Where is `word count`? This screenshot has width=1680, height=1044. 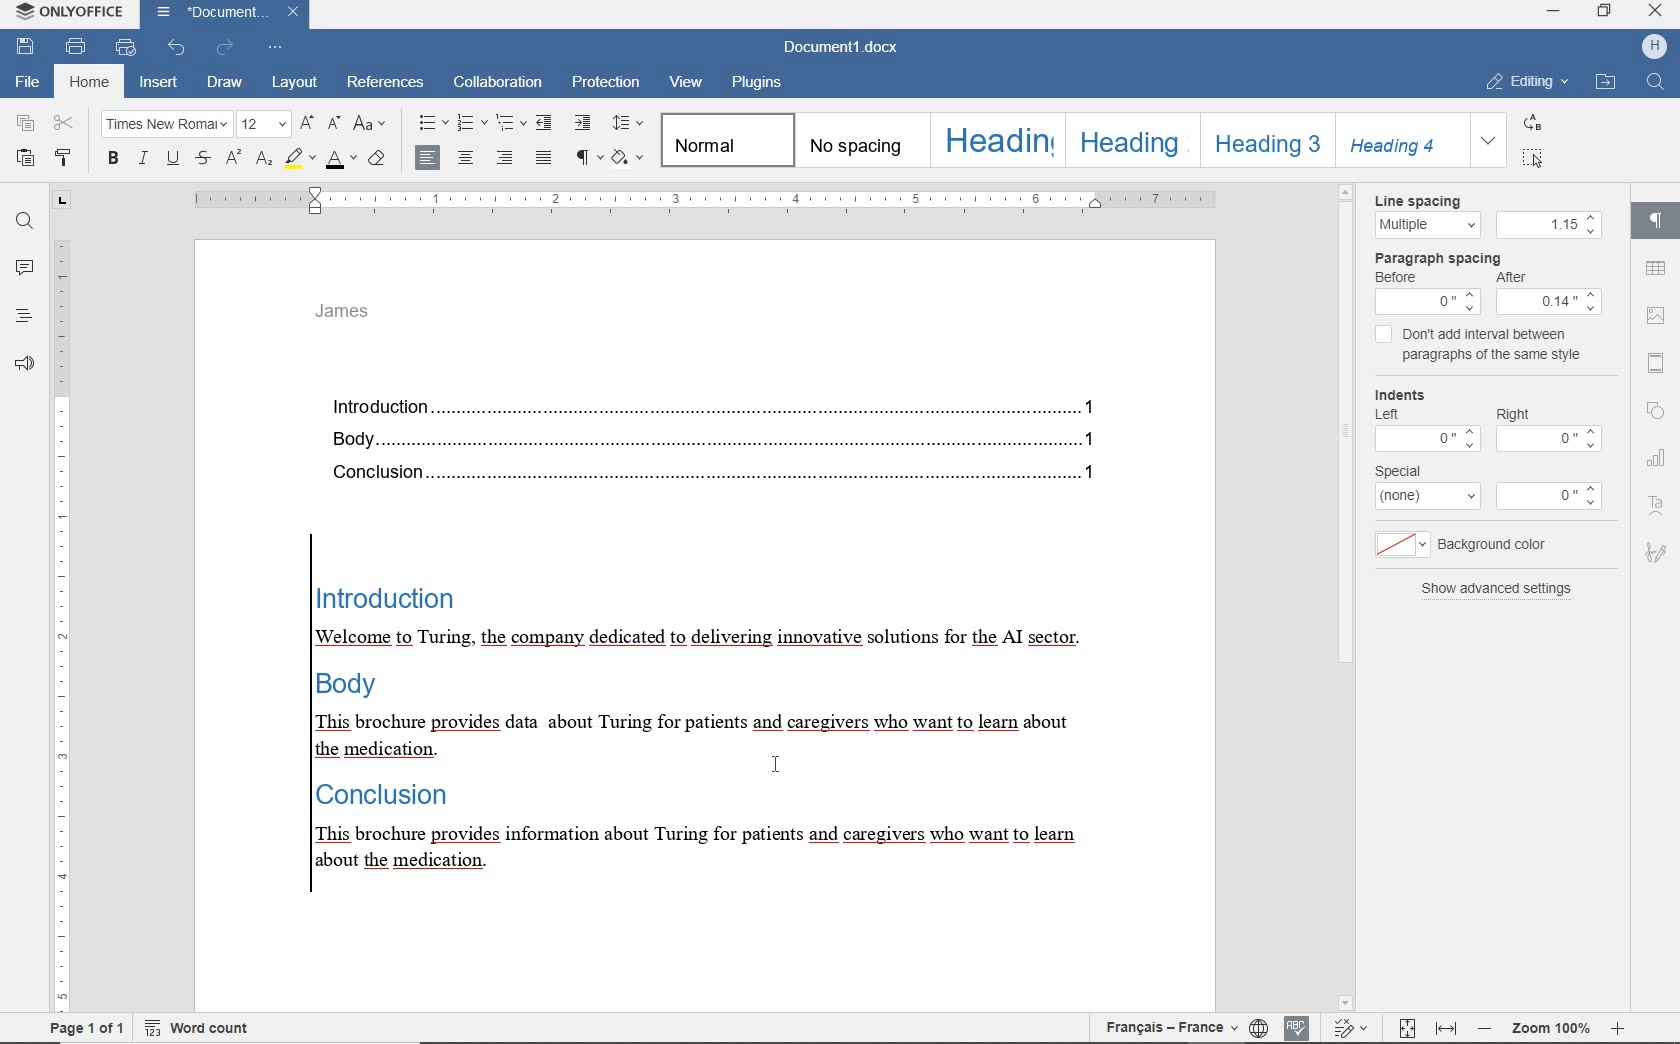 word count is located at coordinates (201, 1029).